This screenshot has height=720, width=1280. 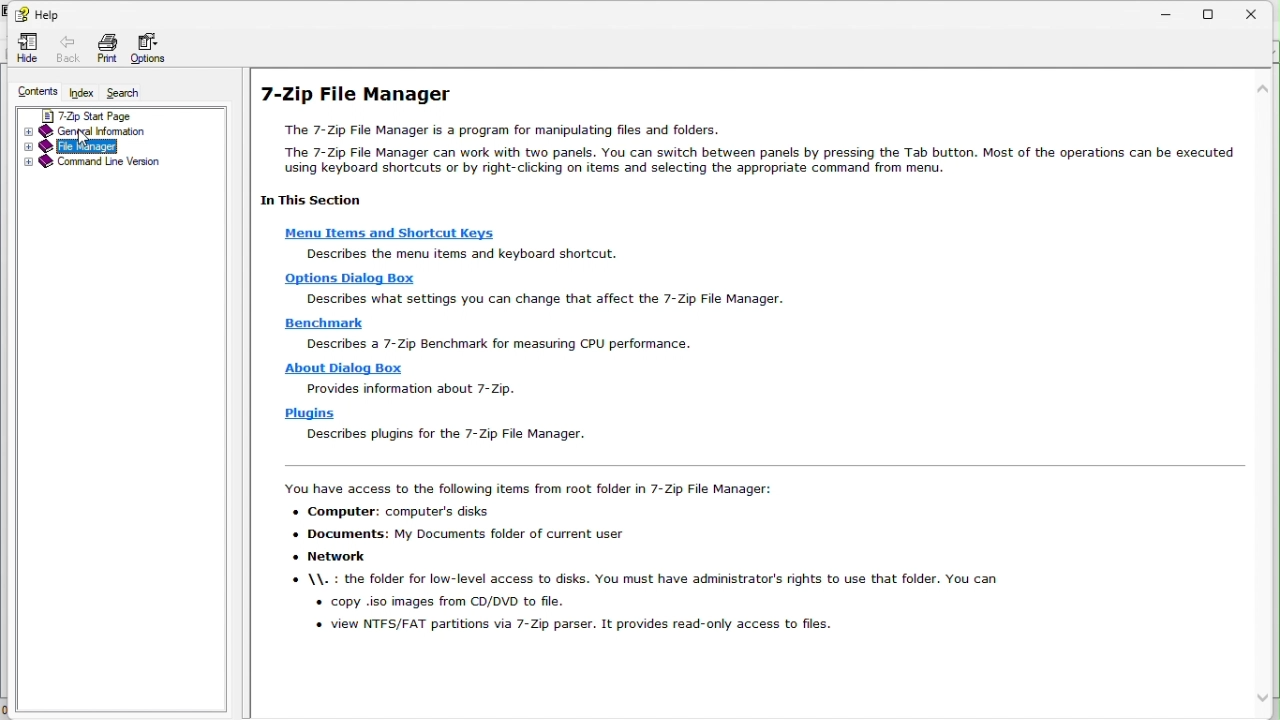 I want to click on describe plugins, so click(x=443, y=436).